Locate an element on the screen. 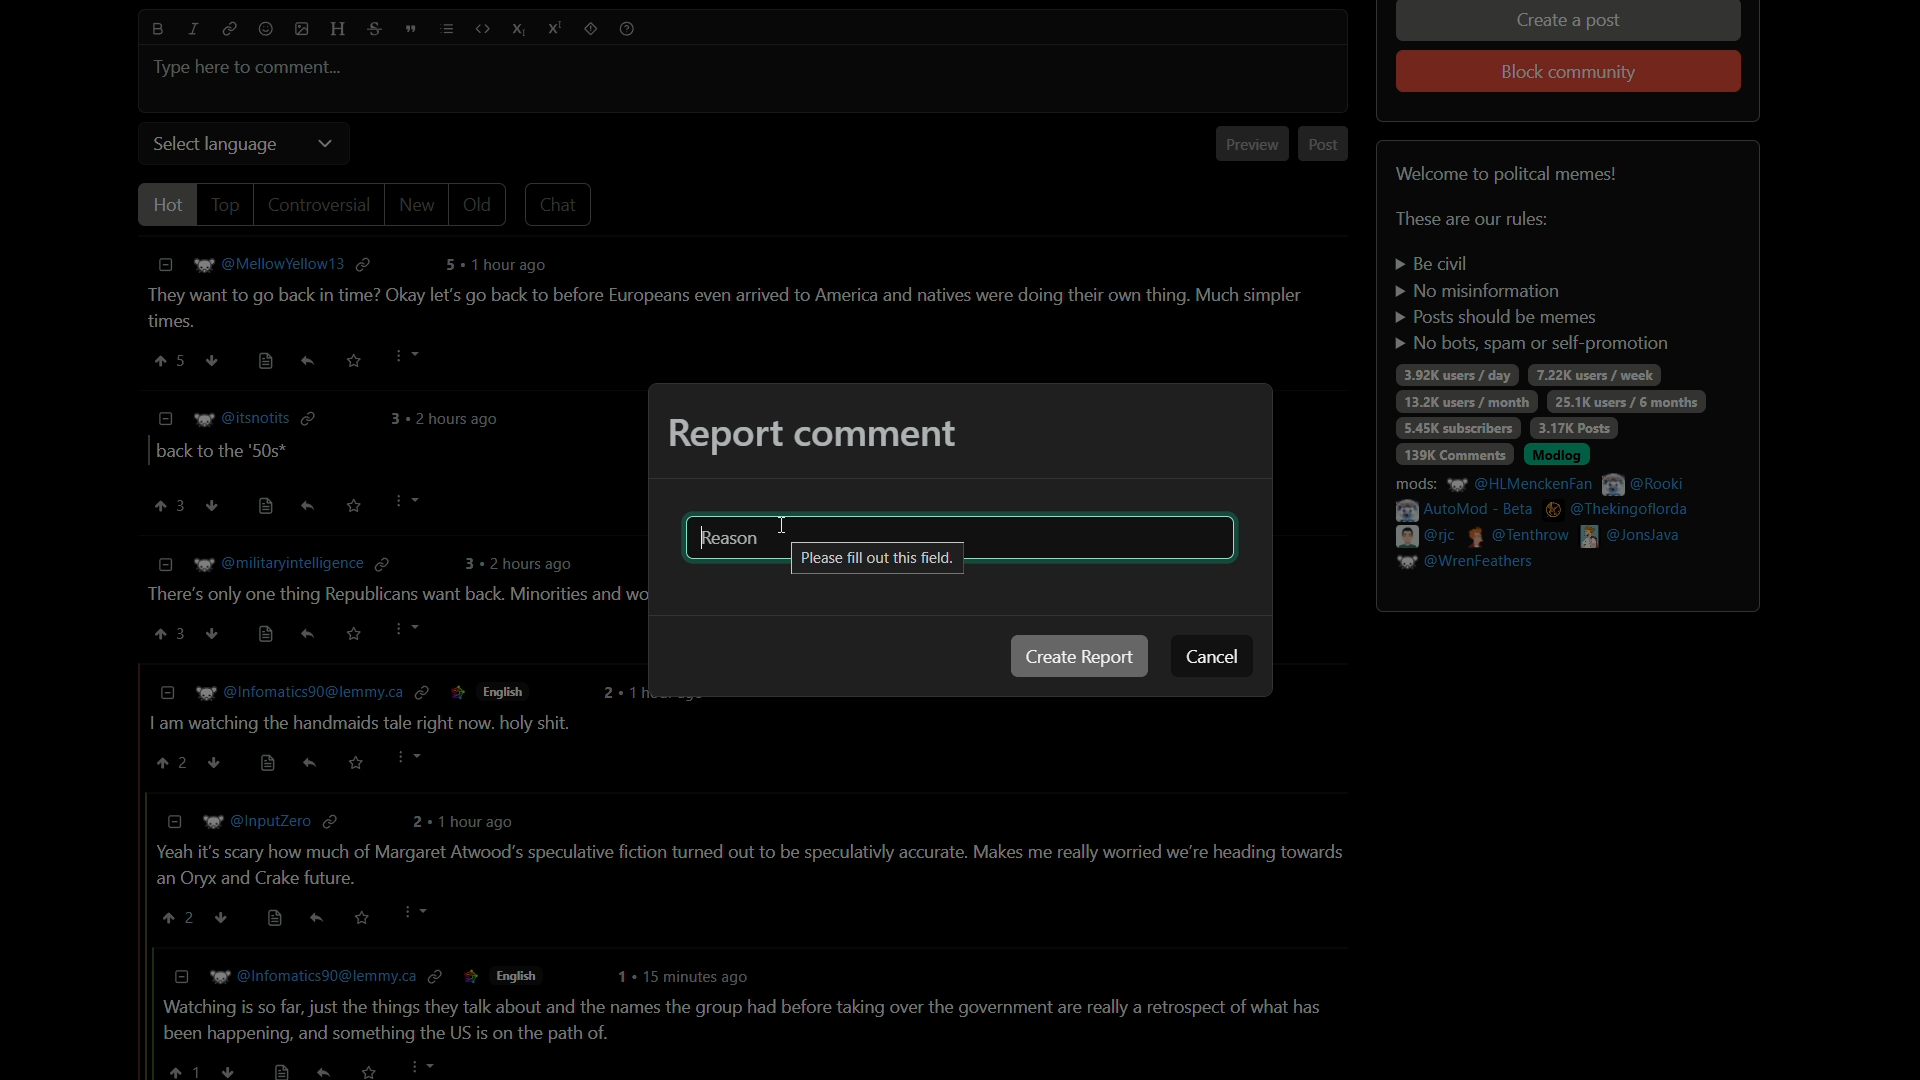 Image resolution: width=1920 pixels, height=1080 pixels. comment-4 is located at coordinates (393, 729).